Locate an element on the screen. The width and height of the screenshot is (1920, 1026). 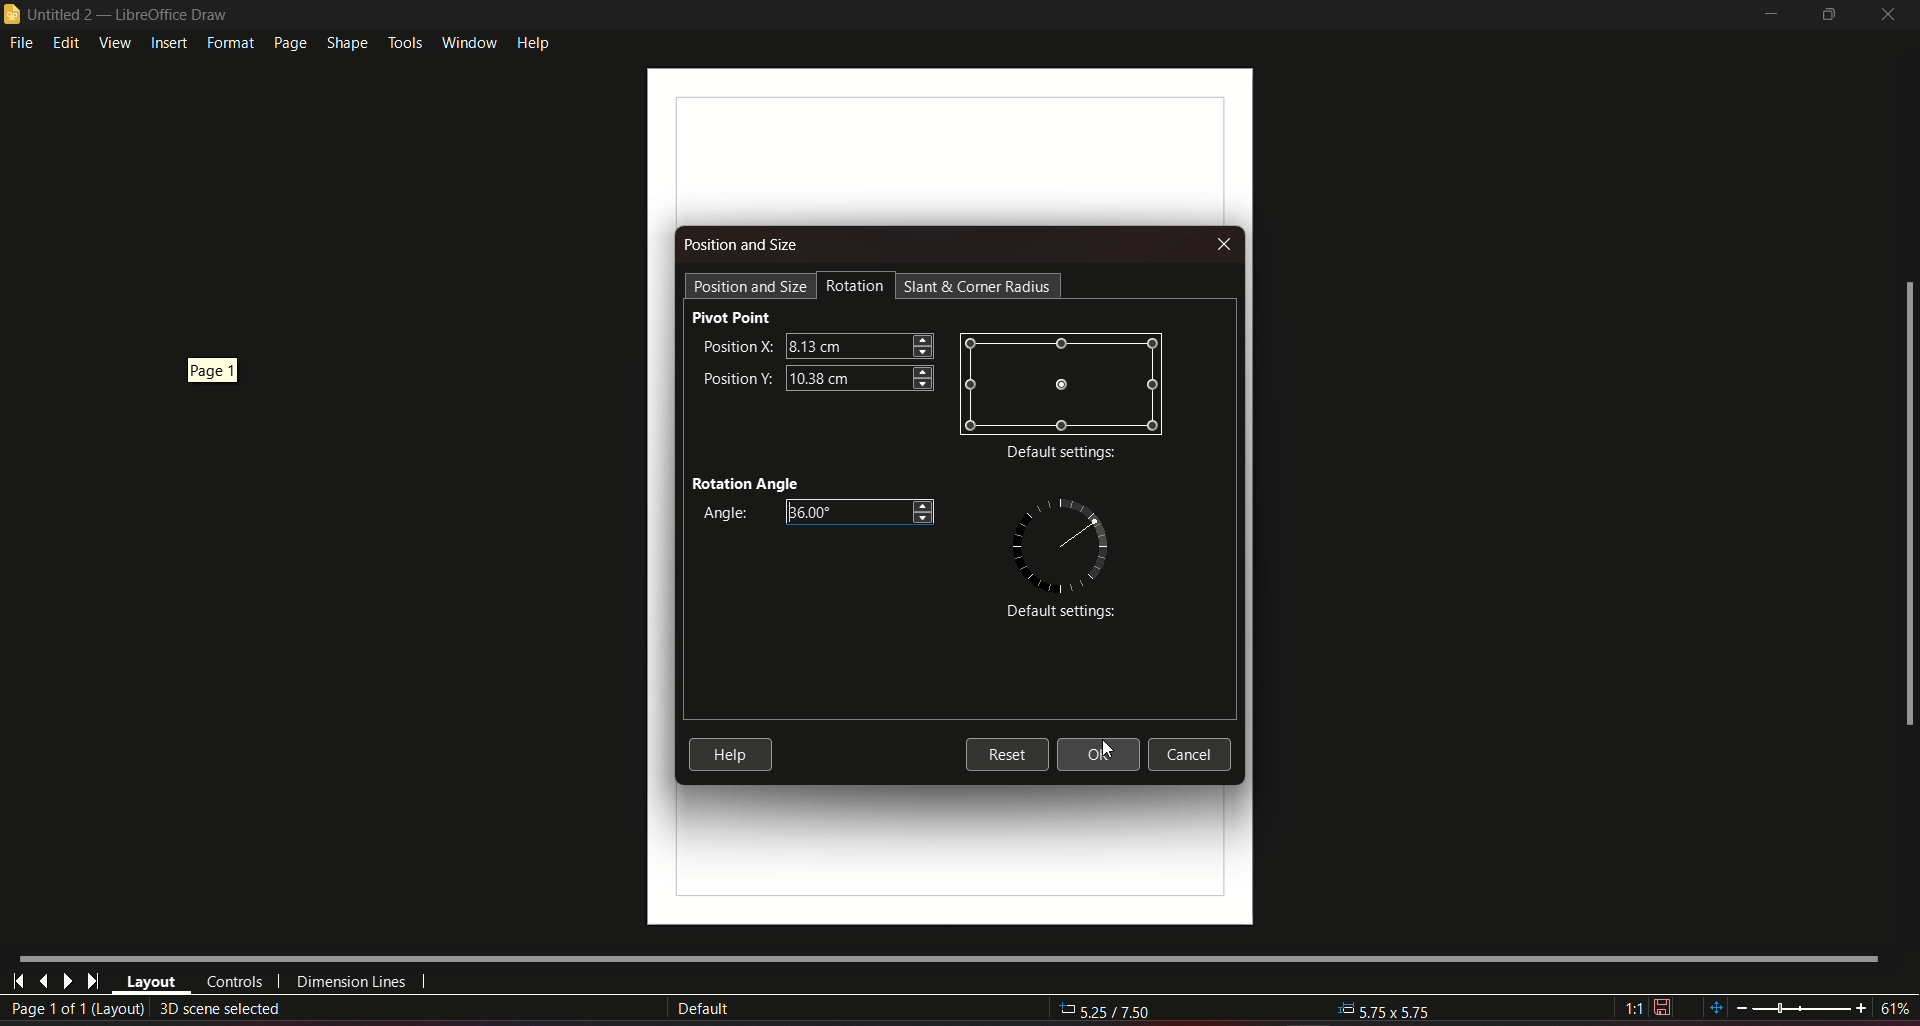
page is located at coordinates (288, 43).